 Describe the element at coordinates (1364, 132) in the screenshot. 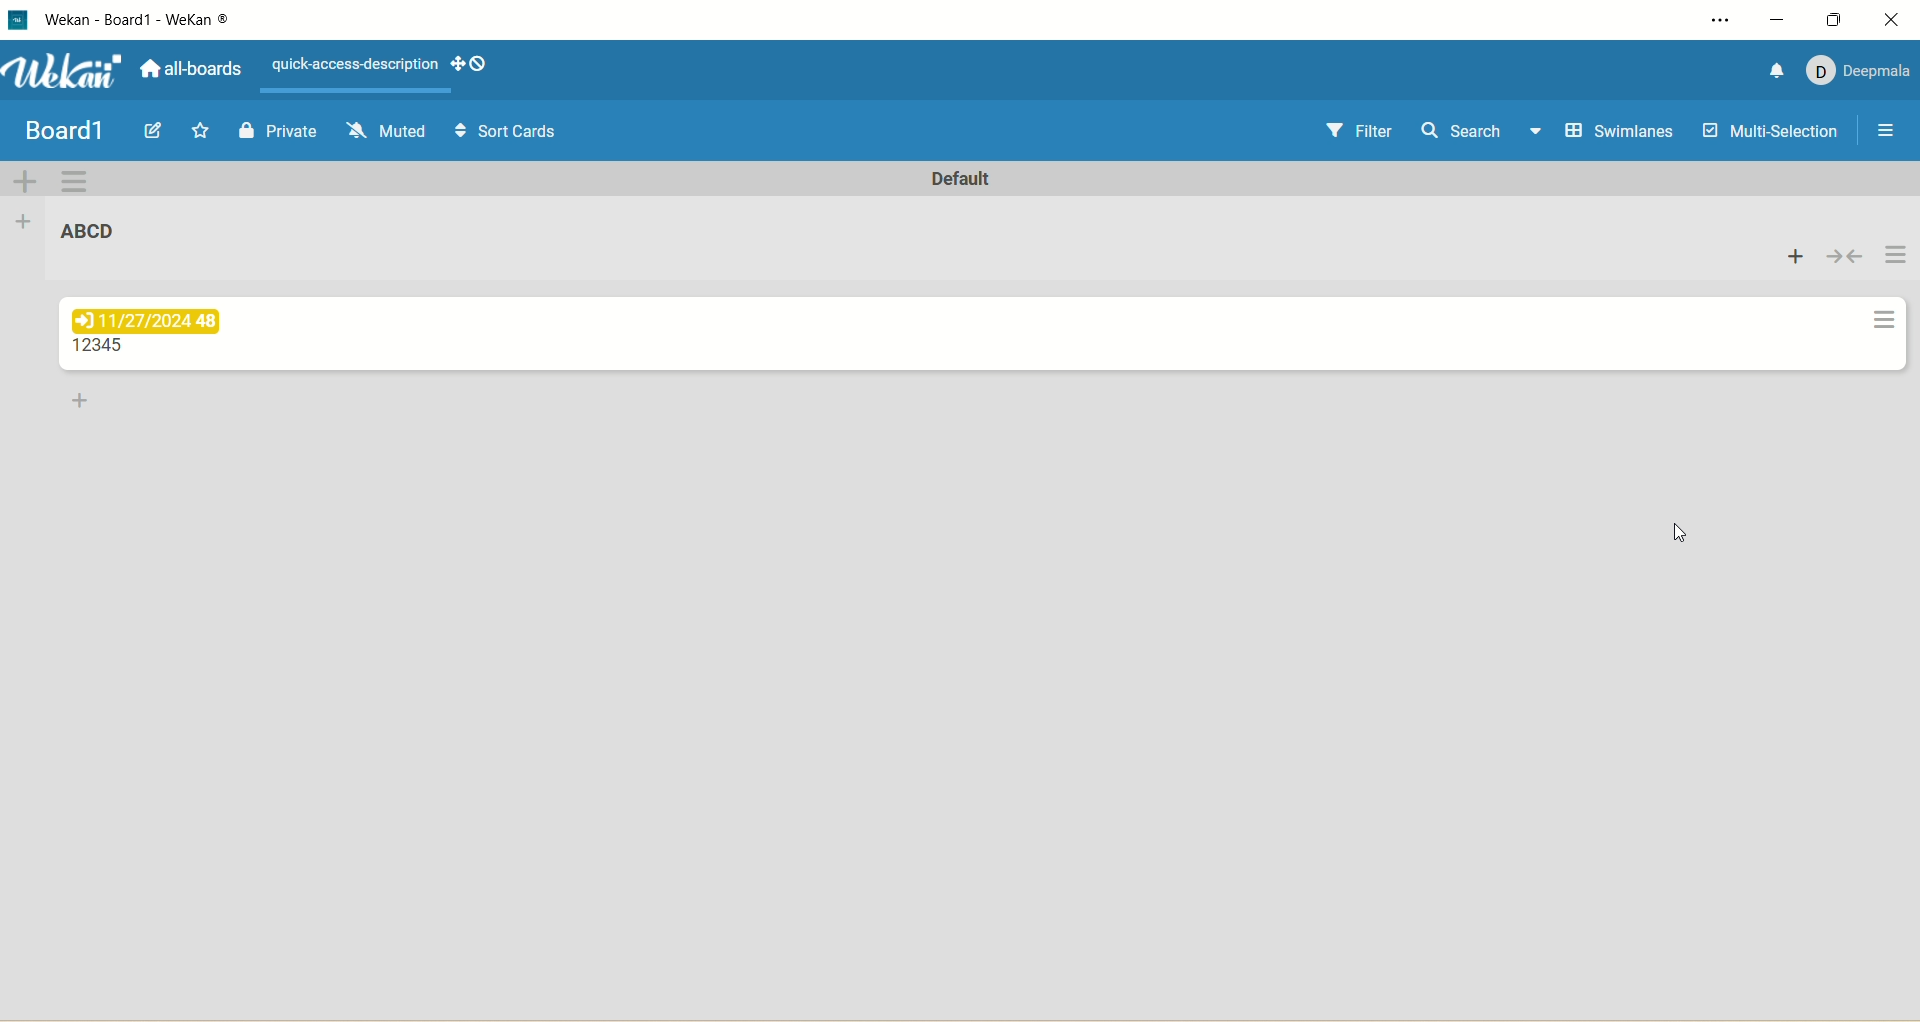

I see `filter` at that location.